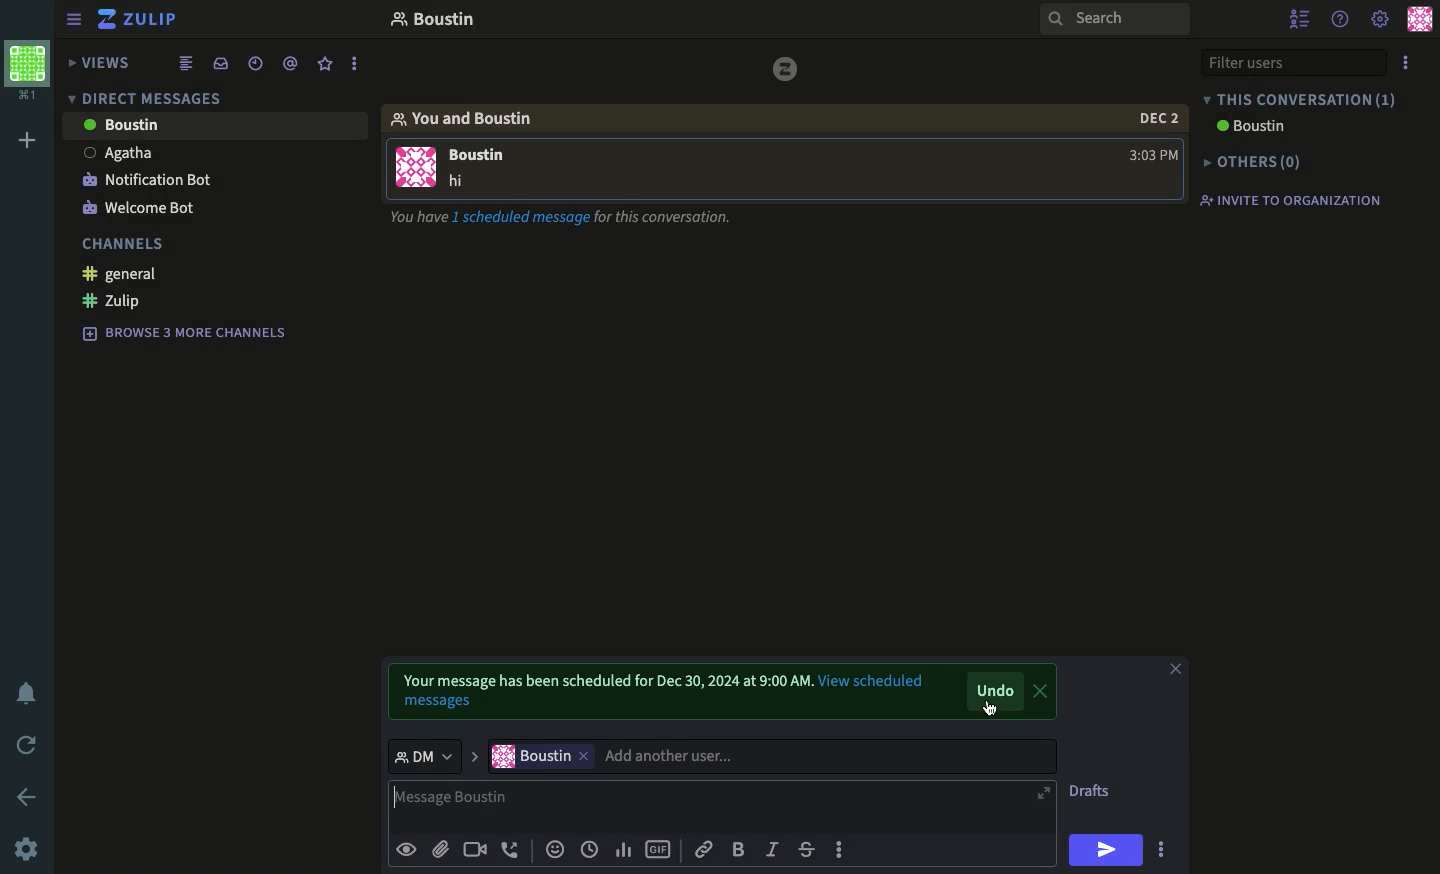 This screenshot has width=1440, height=874. I want to click on filter users, so click(1295, 63).